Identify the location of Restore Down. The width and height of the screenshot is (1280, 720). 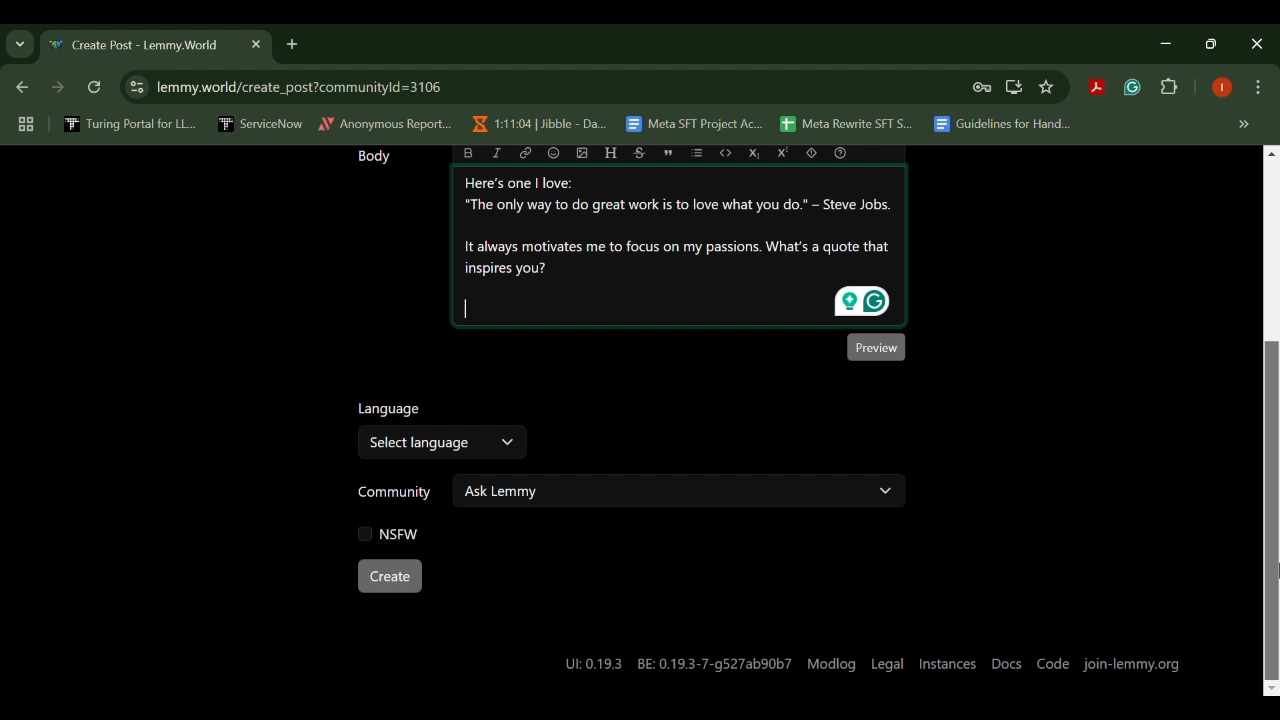
(1170, 43).